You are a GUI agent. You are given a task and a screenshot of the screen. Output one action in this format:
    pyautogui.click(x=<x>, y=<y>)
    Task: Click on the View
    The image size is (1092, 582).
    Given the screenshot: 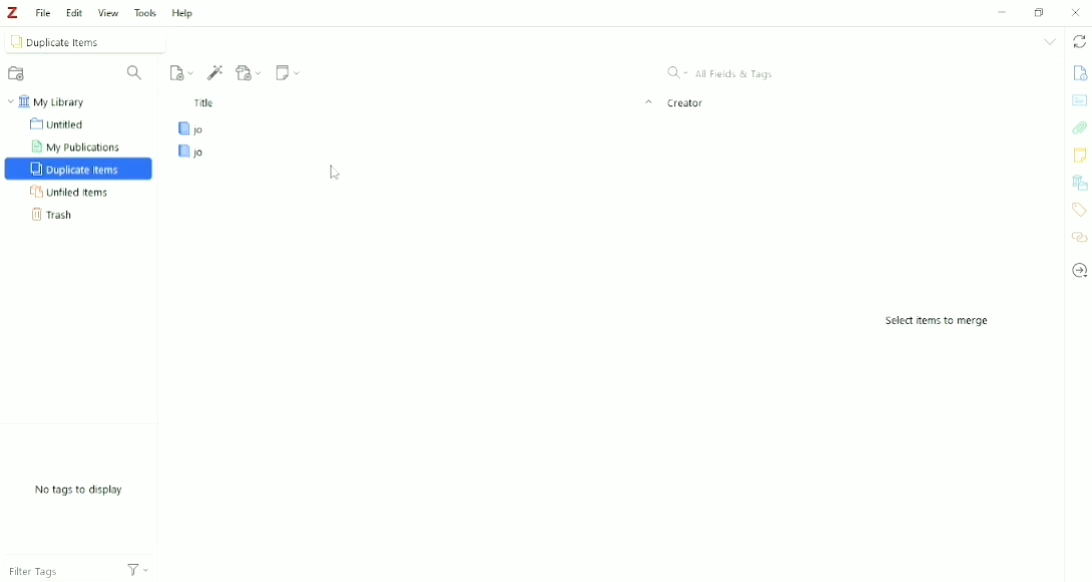 What is the action you would take?
    pyautogui.click(x=109, y=13)
    